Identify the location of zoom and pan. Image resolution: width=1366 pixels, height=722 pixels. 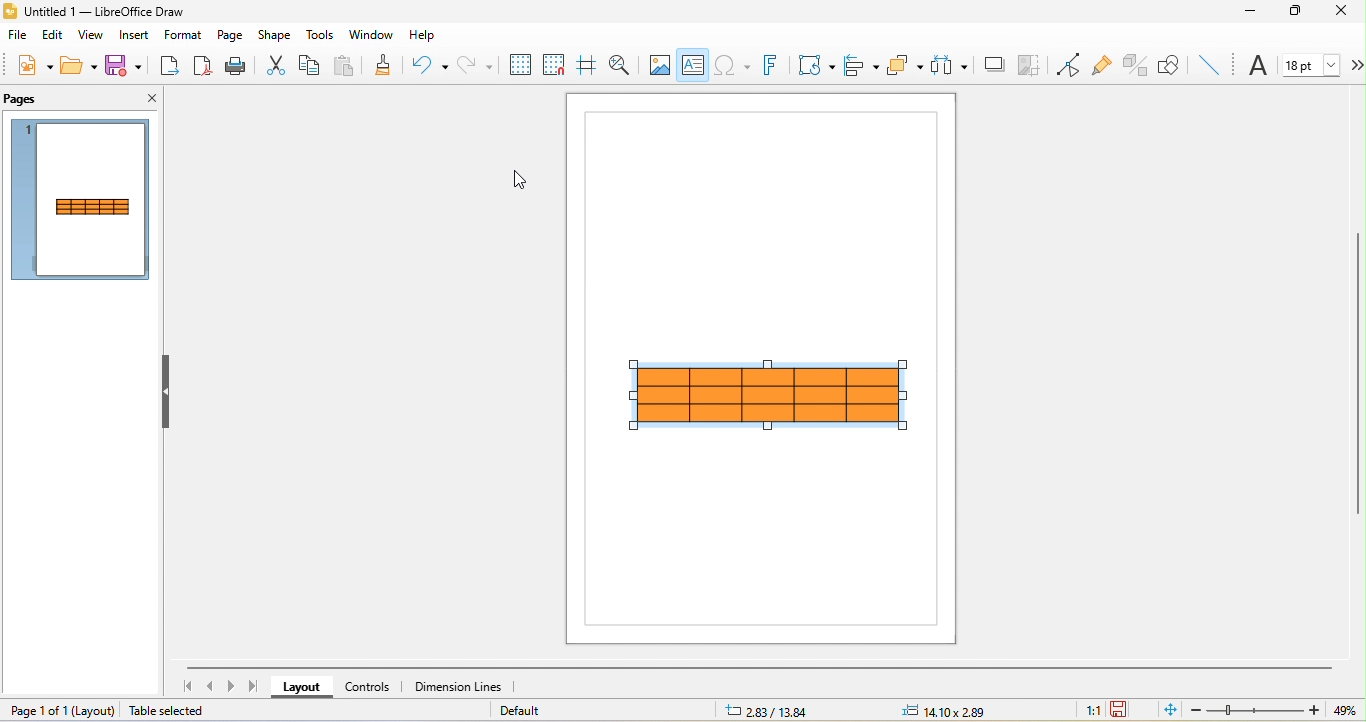
(623, 67).